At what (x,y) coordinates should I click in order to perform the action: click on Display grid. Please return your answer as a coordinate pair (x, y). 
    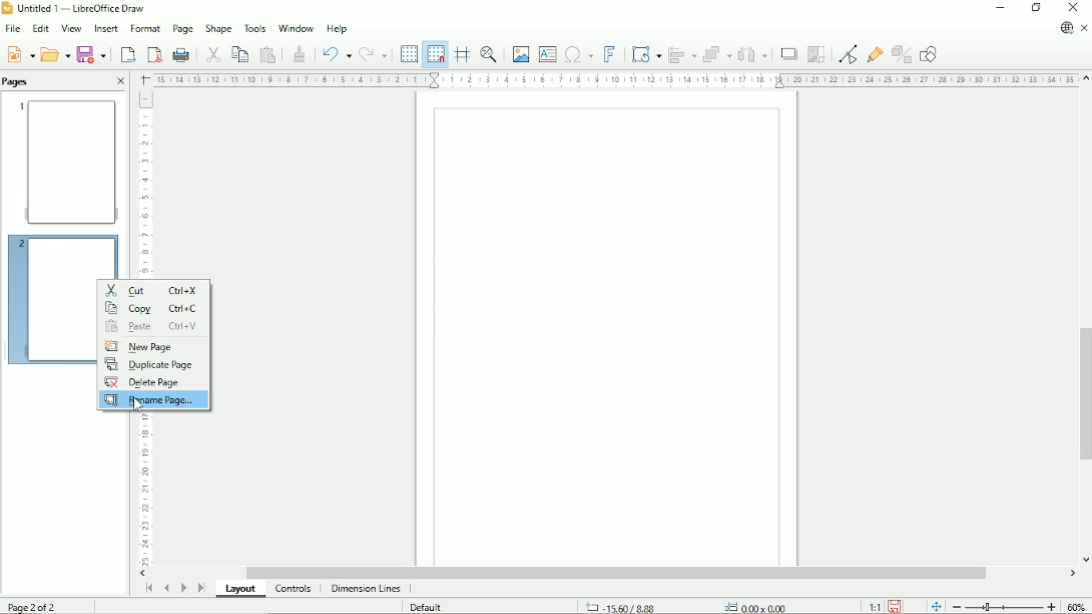
    Looking at the image, I should click on (408, 53).